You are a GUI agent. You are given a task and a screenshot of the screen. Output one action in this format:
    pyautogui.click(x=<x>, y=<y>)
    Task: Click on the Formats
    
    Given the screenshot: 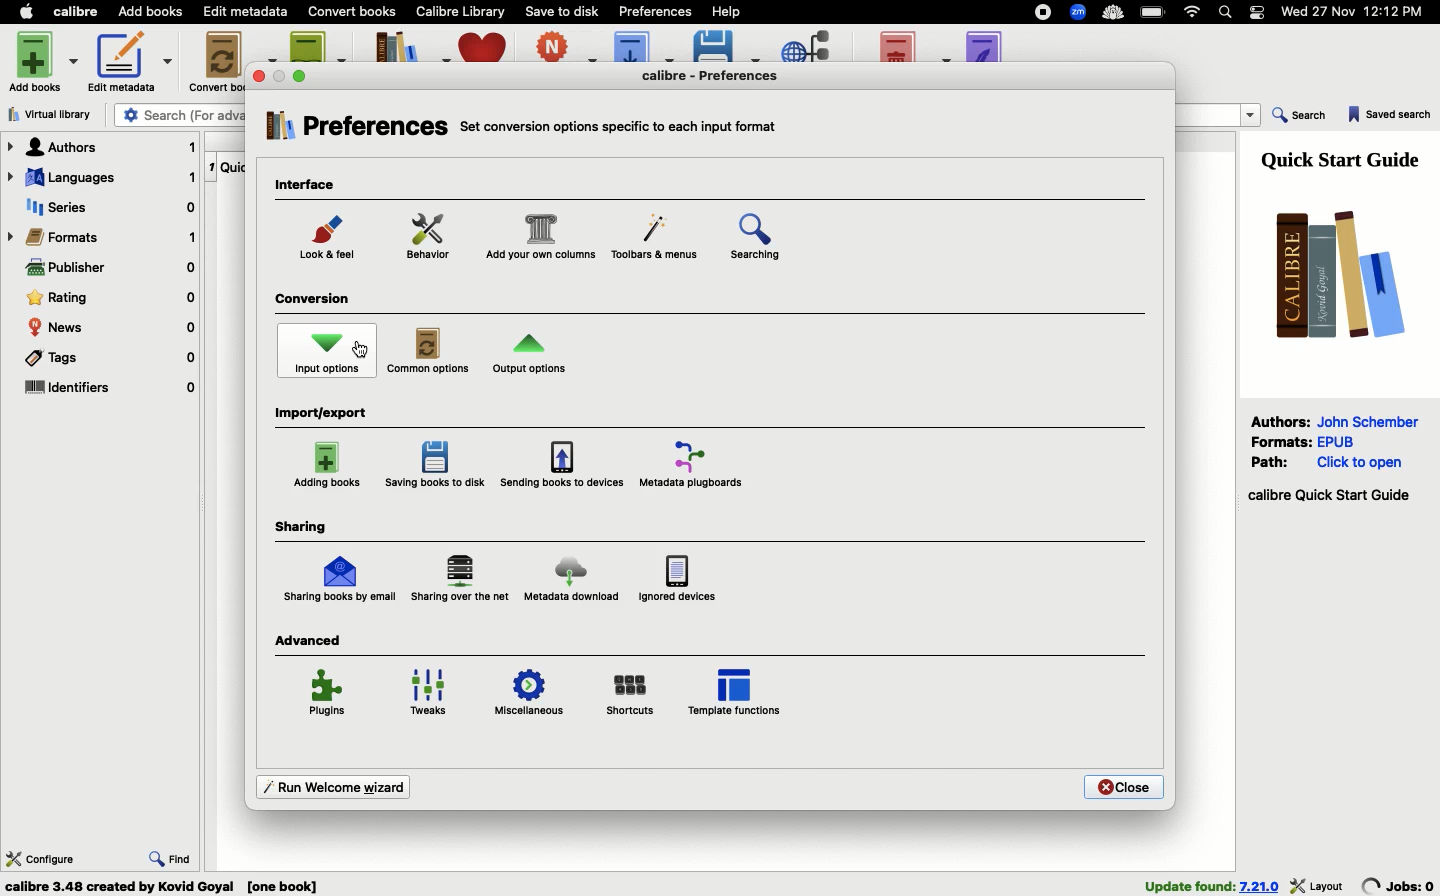 What is the action you would take?
    pyautogui.click(x=103, y=237)
    